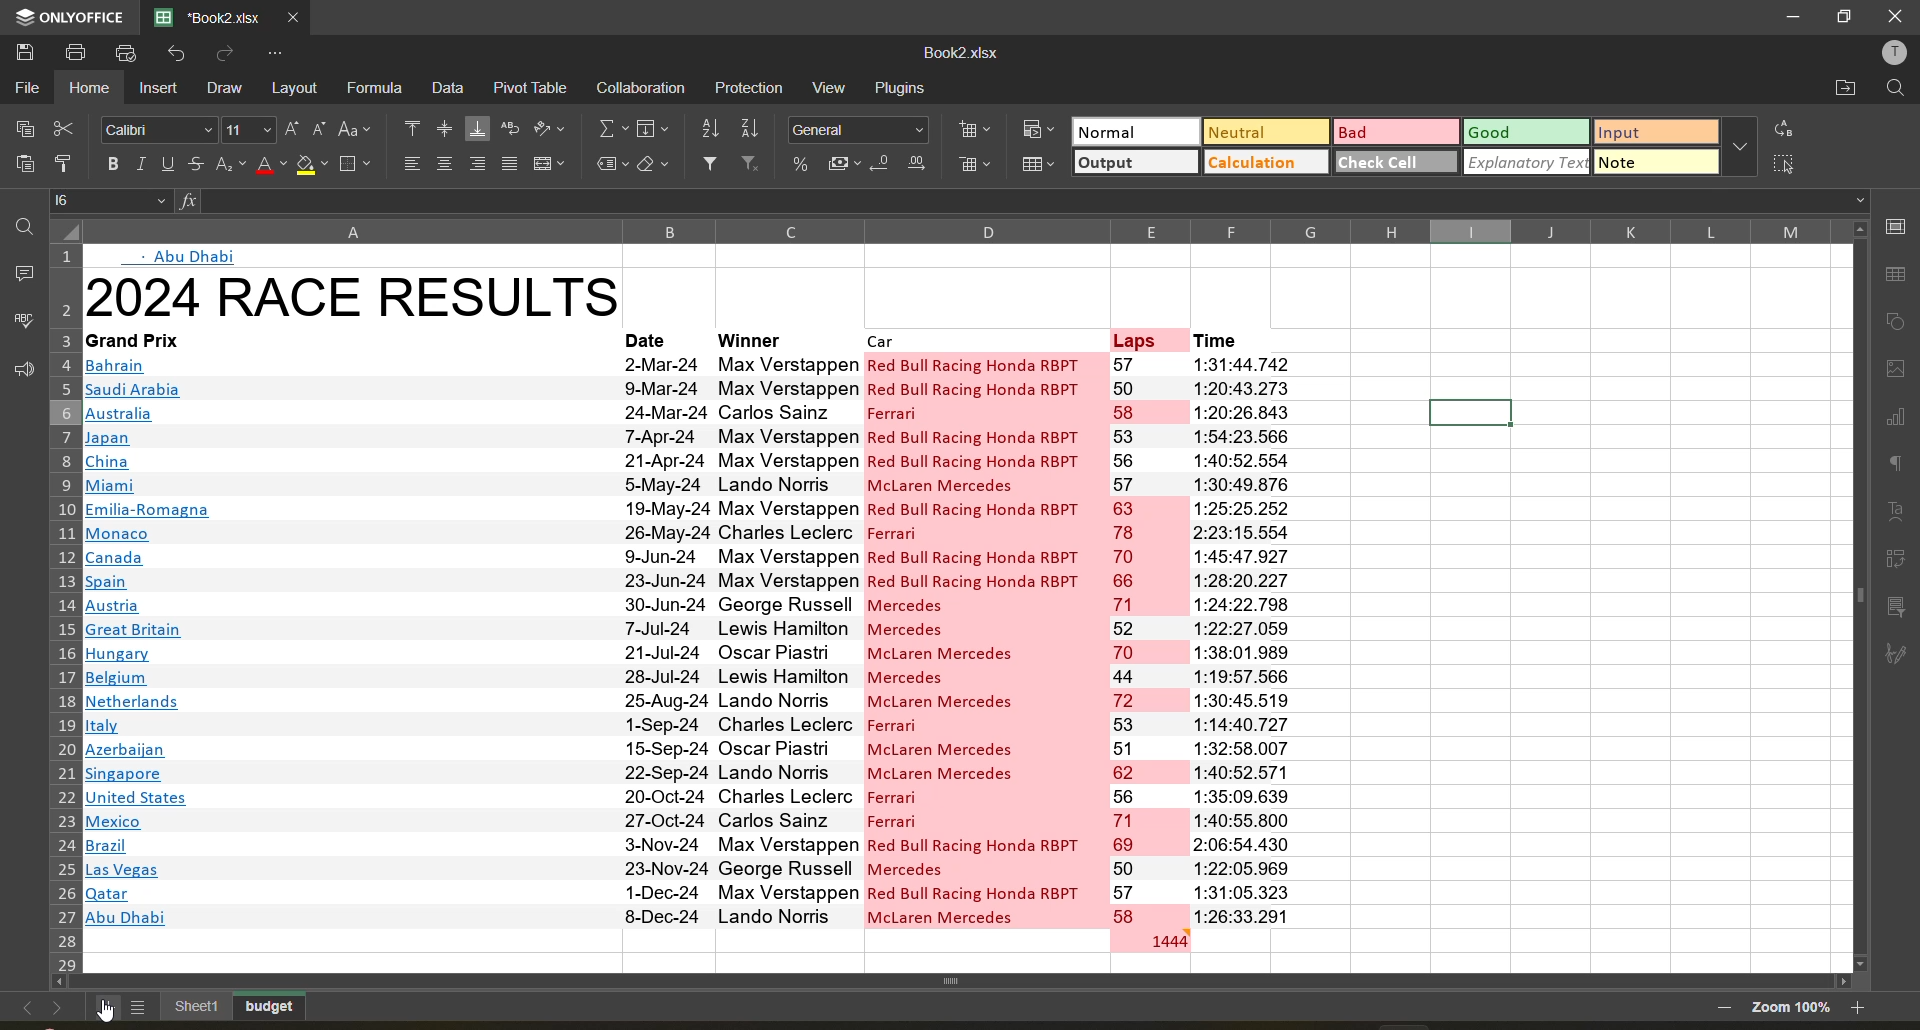 The width and height of the screenshot is (1920, 1030). Describe the element at coordinates (354, 298) in the screenshot. I see `title` at that location.